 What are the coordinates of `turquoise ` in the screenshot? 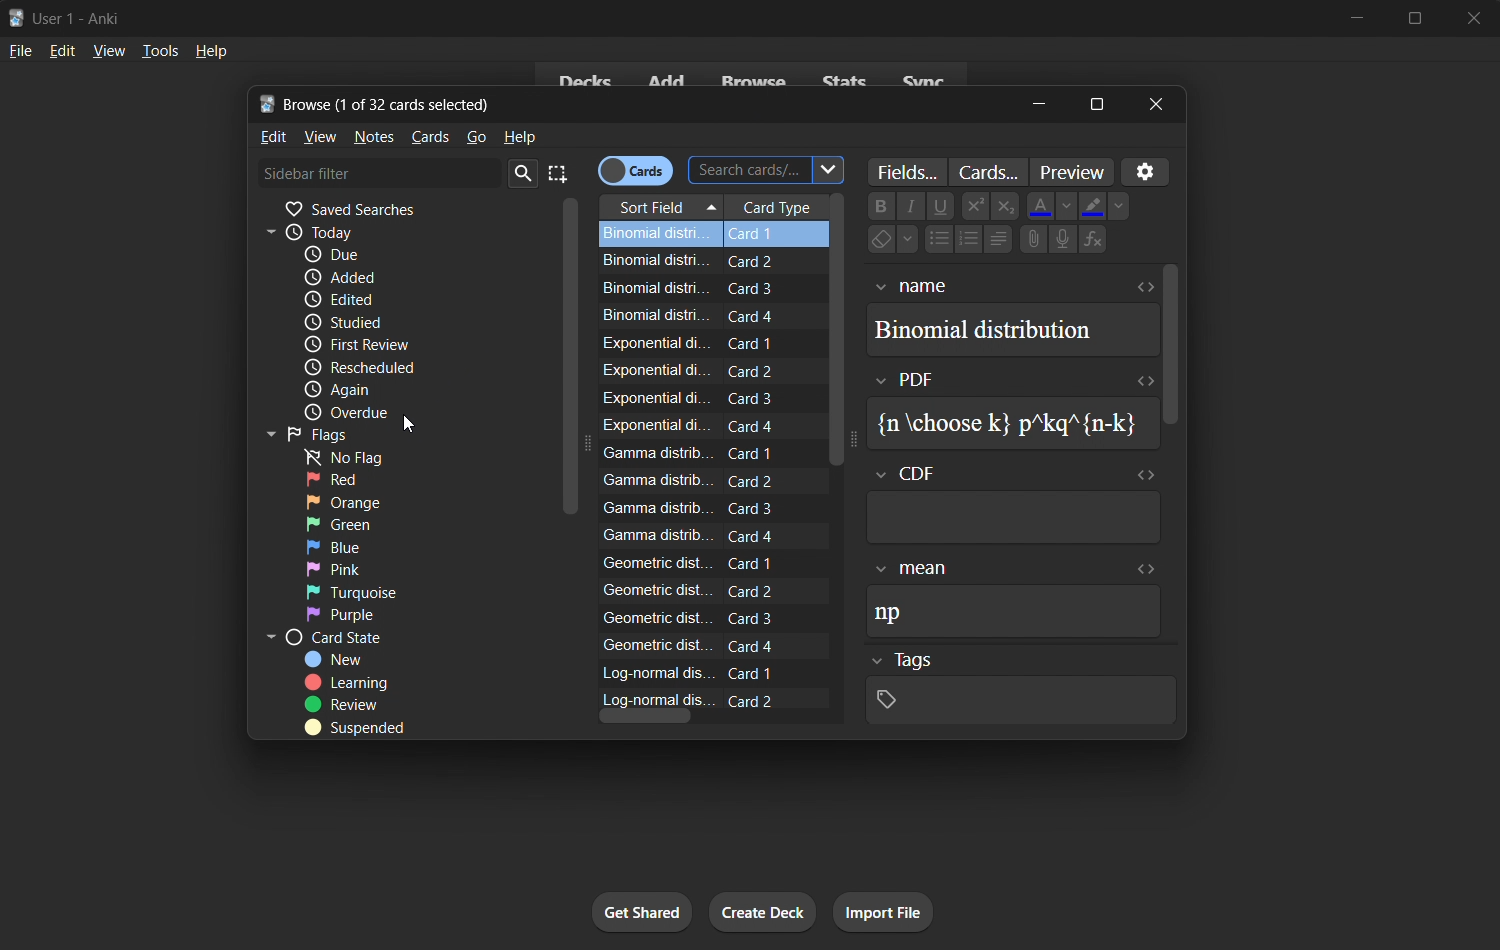 It's located at (362, 592).